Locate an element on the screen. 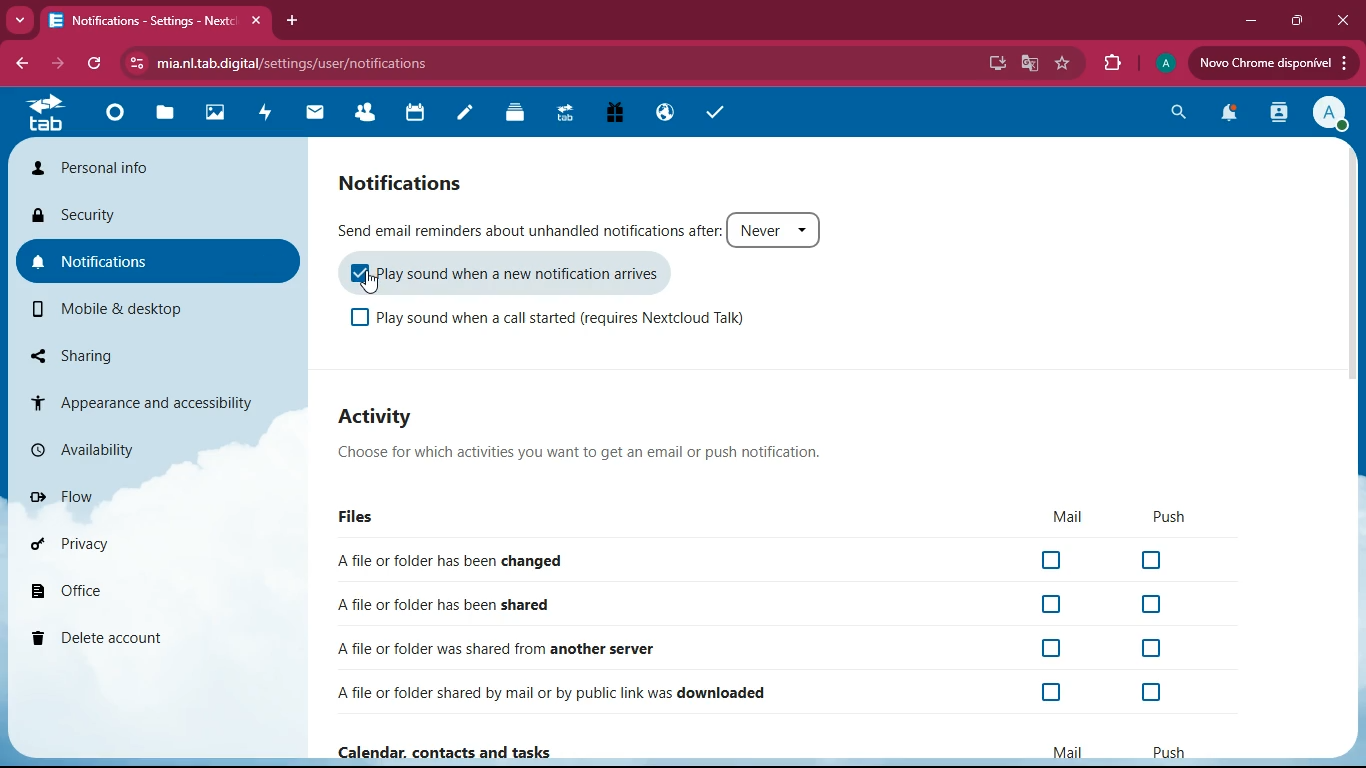 This screenshot has height=768, width=1366. search is located at coordinates (1172, 114).